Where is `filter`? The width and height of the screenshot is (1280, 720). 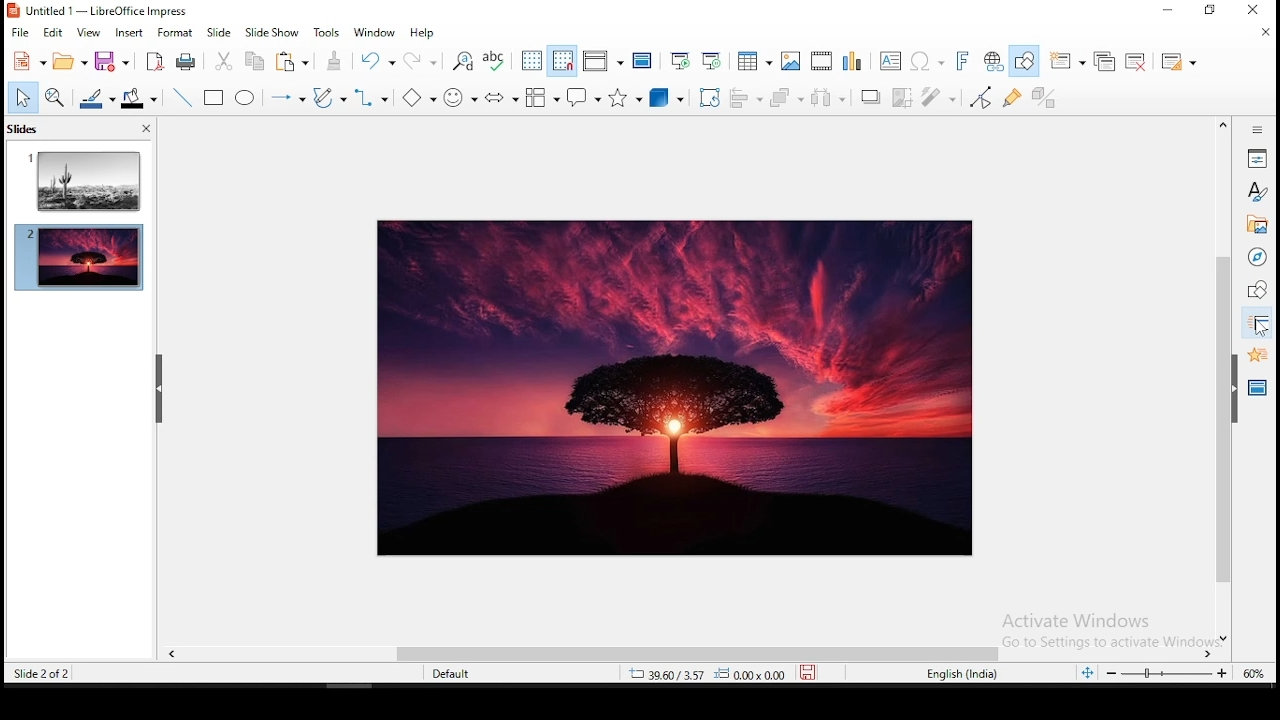
filter is located at coordinates (941, 98).